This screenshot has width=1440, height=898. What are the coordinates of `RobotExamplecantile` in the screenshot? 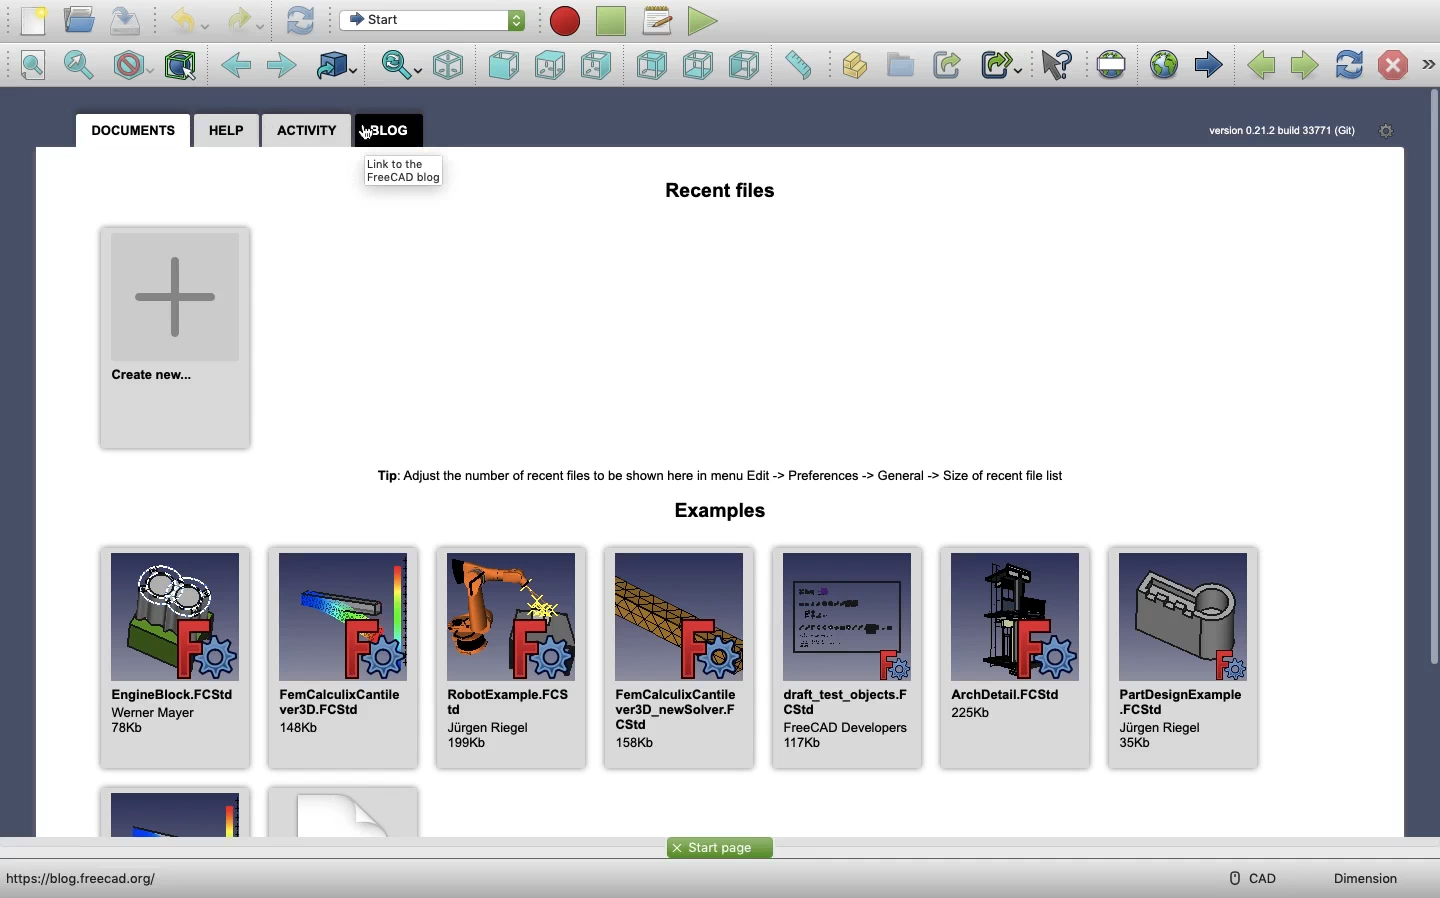 It's located at (680, 656).